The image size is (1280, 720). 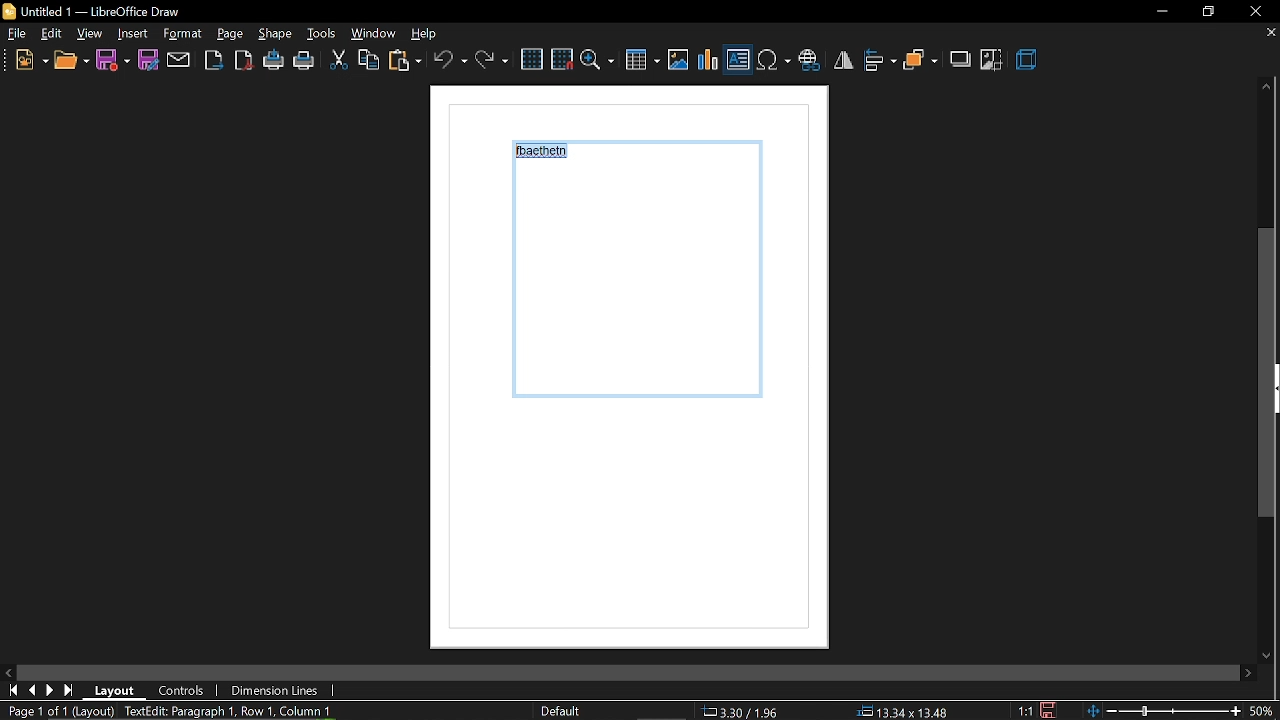 What do you see at coordinates (232, 711) in the screenshot?
I see `TextEdit: Paragraph 1, Row 1, Column 10` at bounding box center [232, 711].